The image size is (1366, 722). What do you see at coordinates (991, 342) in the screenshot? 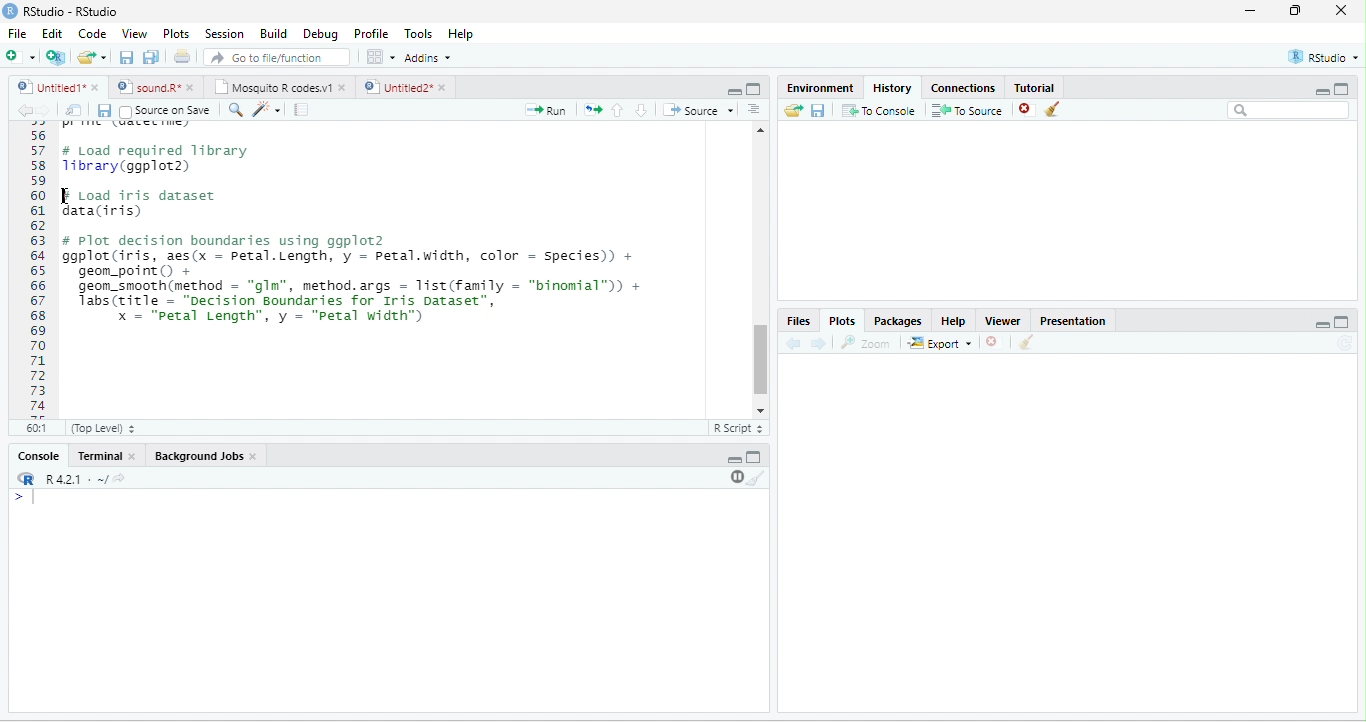
I see `close` at bounding box center [991, 342].